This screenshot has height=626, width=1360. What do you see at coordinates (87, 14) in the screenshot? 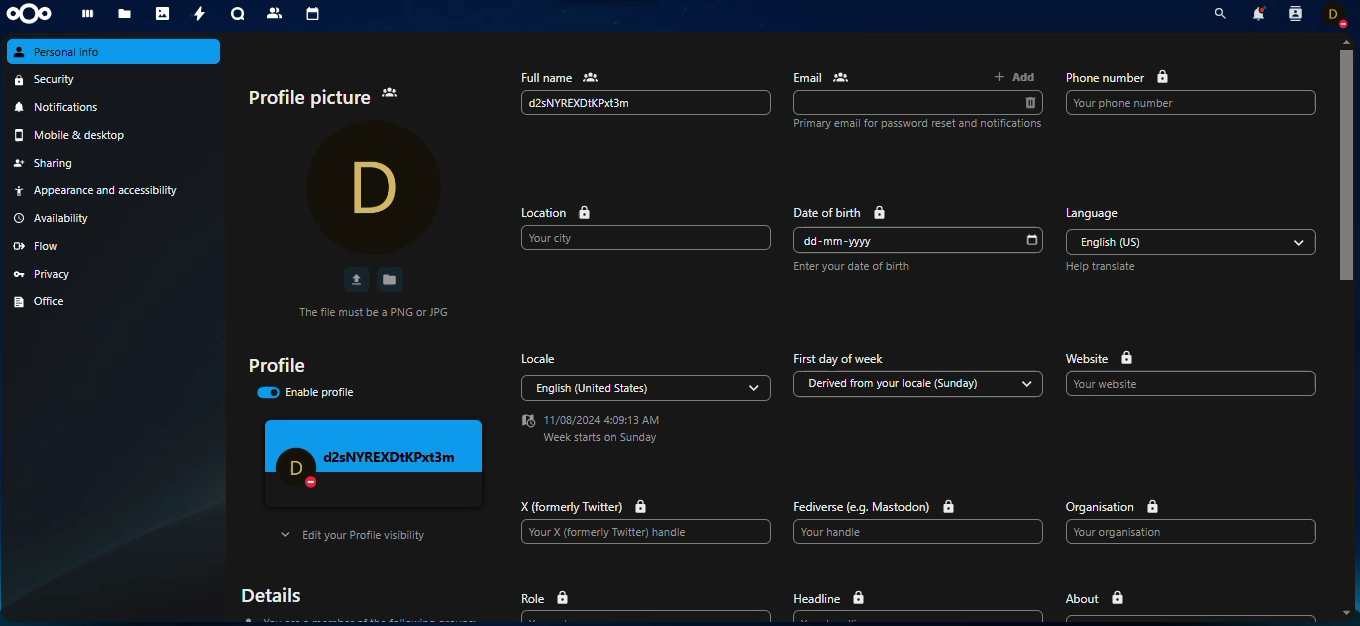
I see `dashboard` at bounding box center [87, 14].